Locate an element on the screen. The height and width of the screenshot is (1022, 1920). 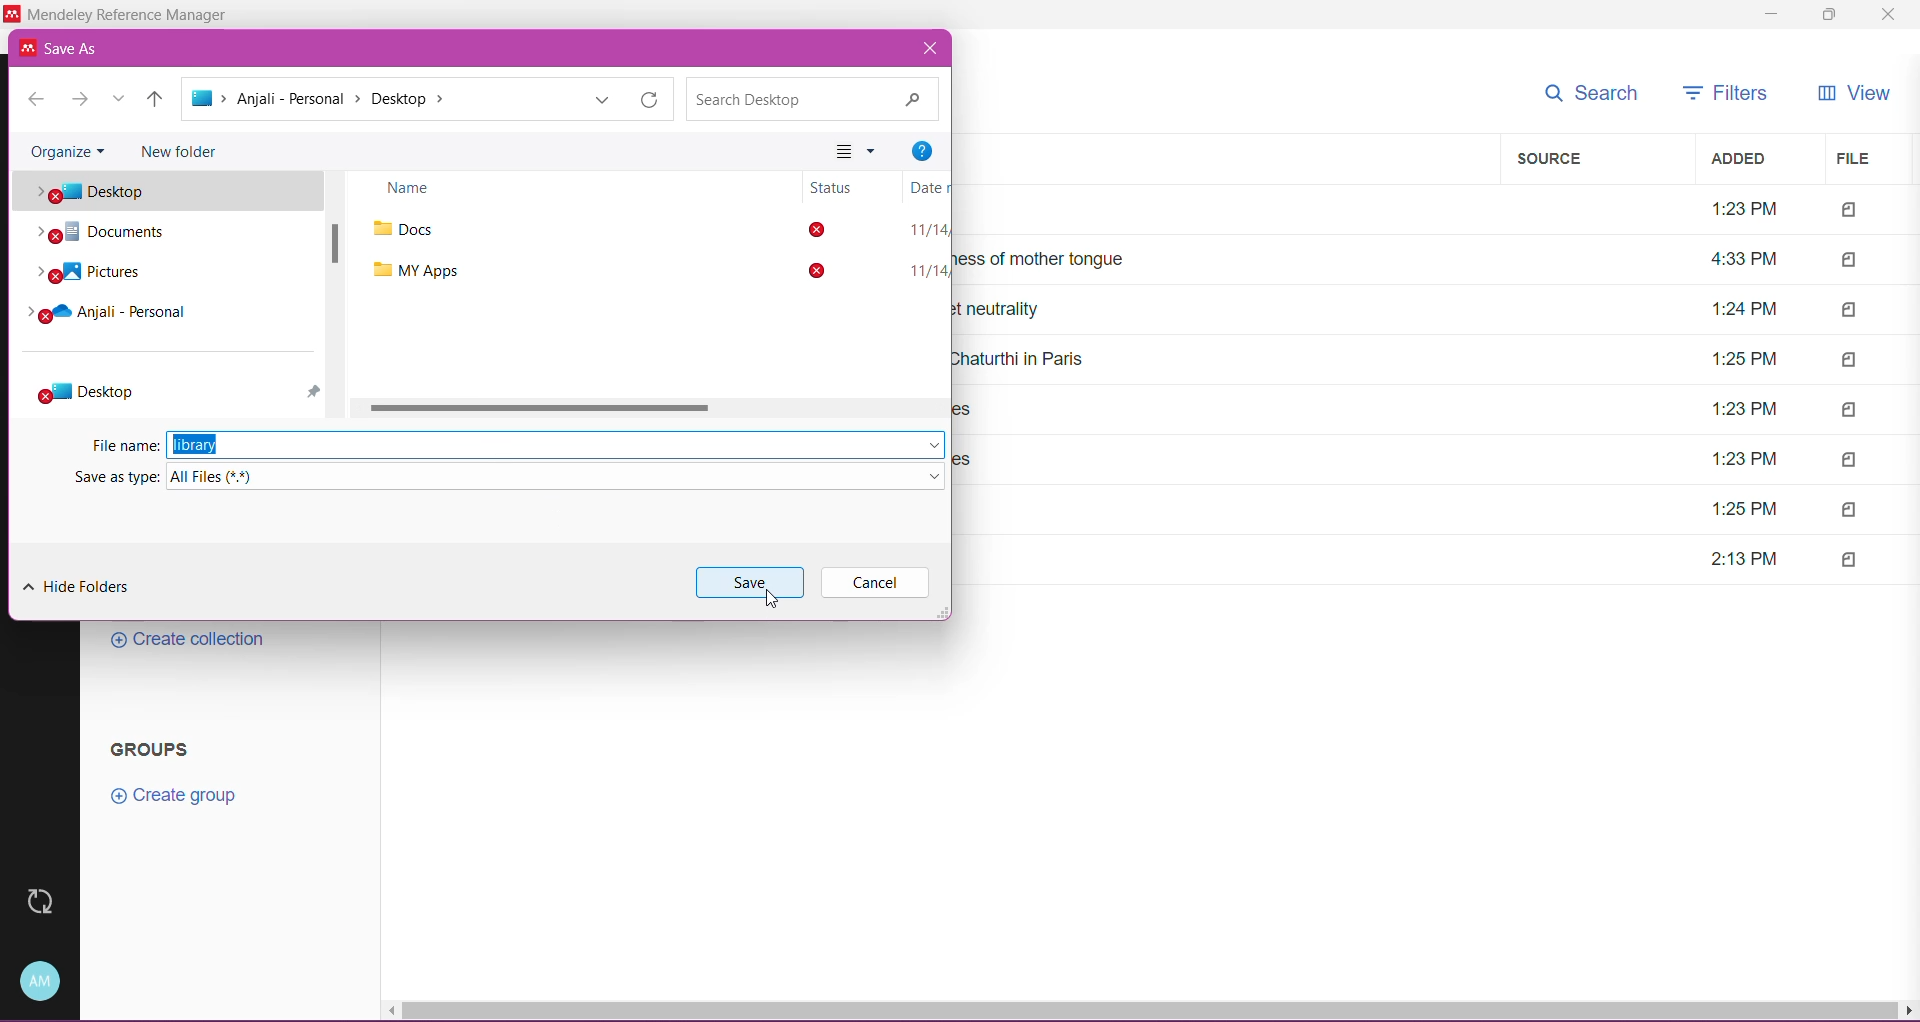
11/14 is located at coordinates (926, 228).